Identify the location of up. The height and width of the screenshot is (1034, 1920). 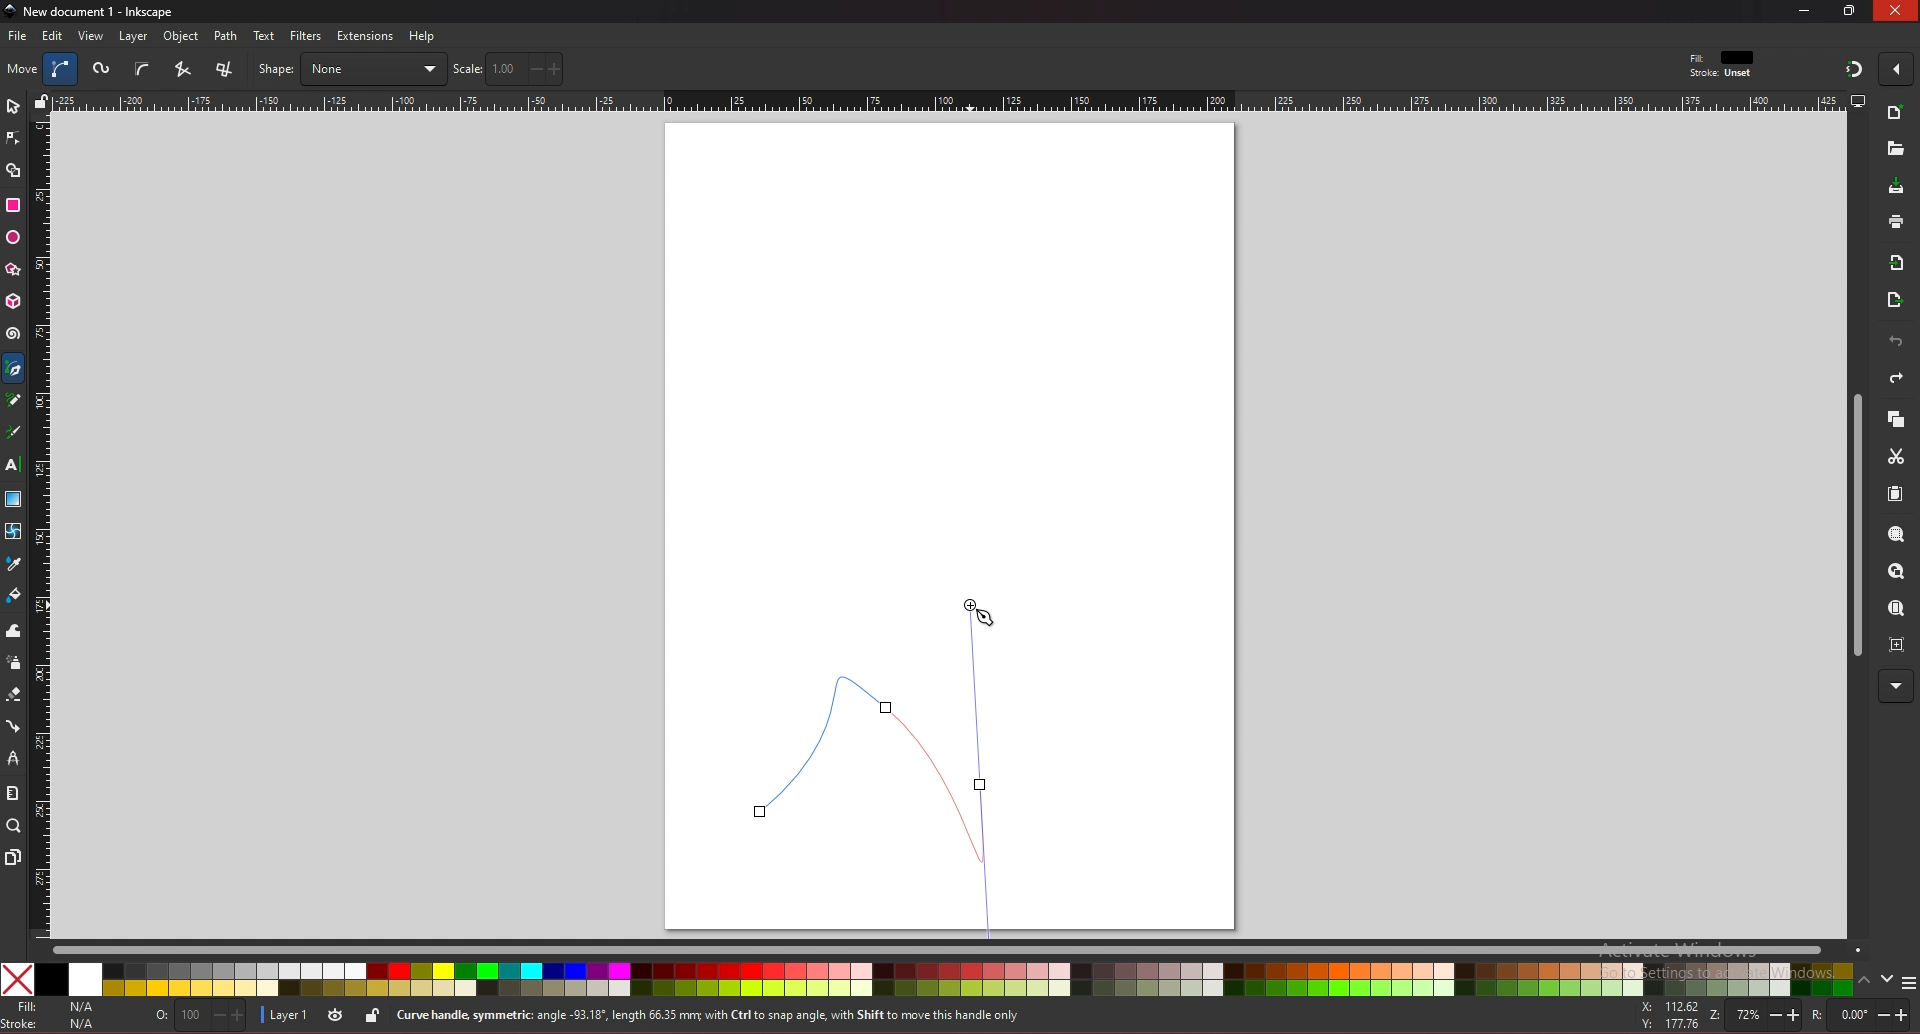
(1865, 983).